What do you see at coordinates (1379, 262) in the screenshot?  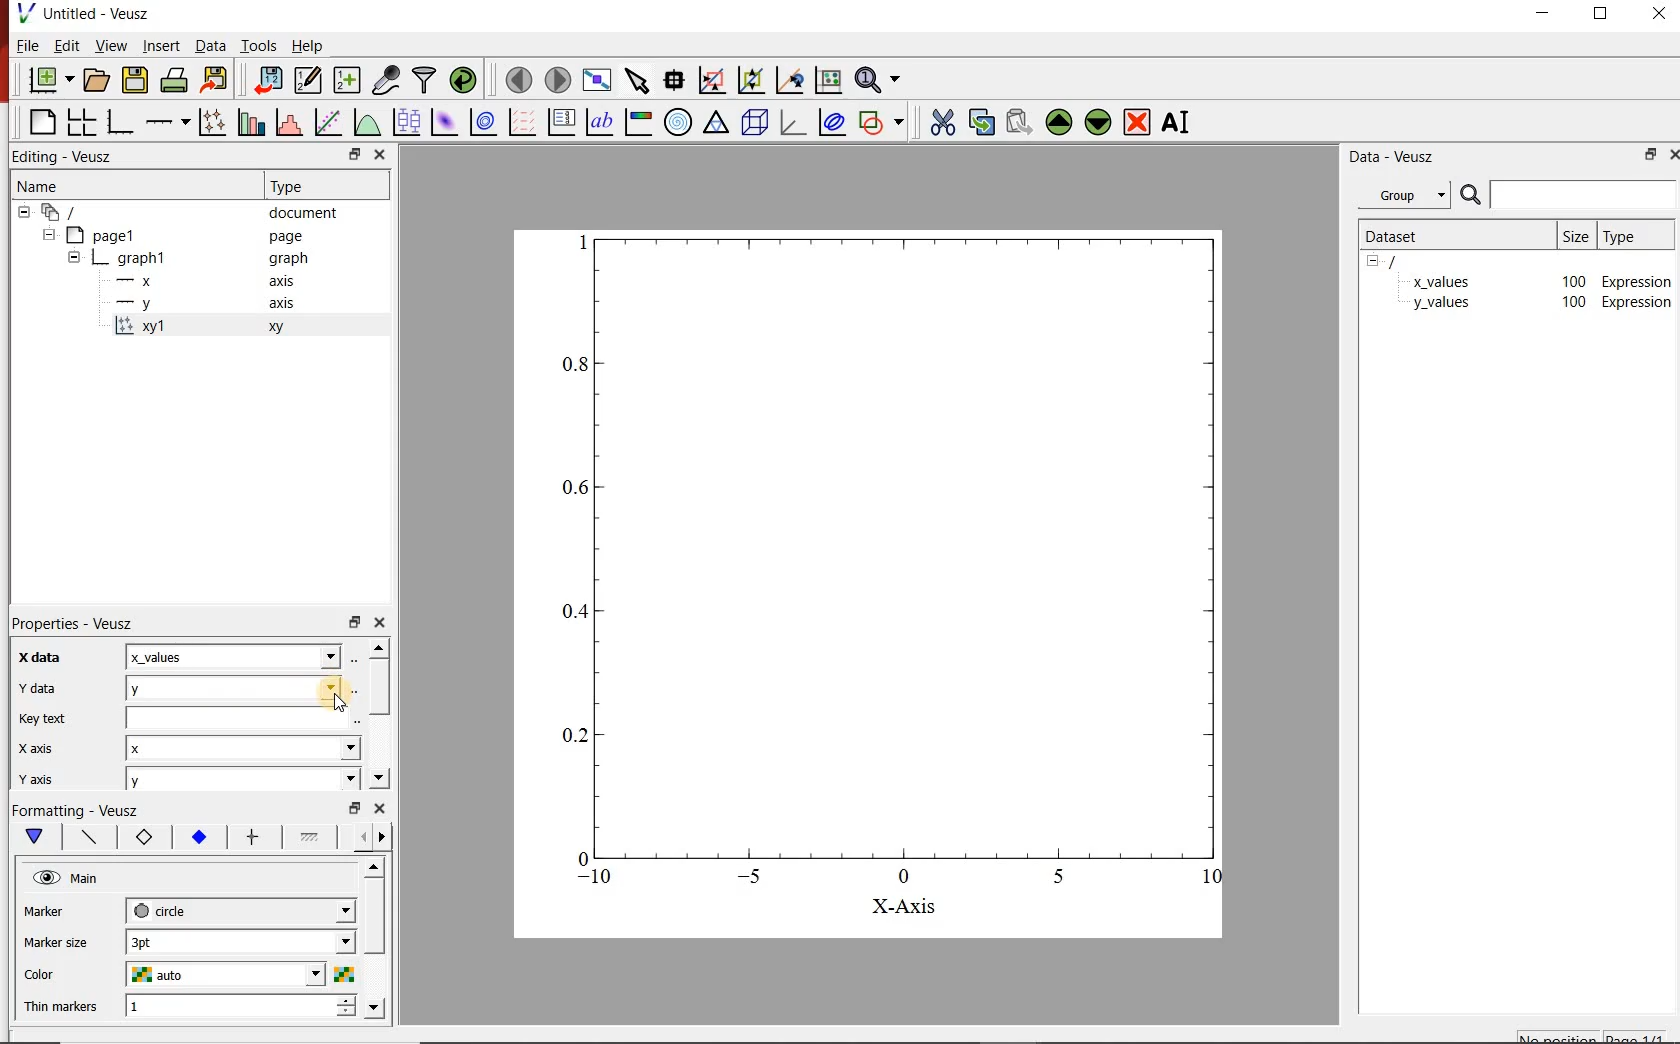 I see `hide` at bounding box center [1379, 262].